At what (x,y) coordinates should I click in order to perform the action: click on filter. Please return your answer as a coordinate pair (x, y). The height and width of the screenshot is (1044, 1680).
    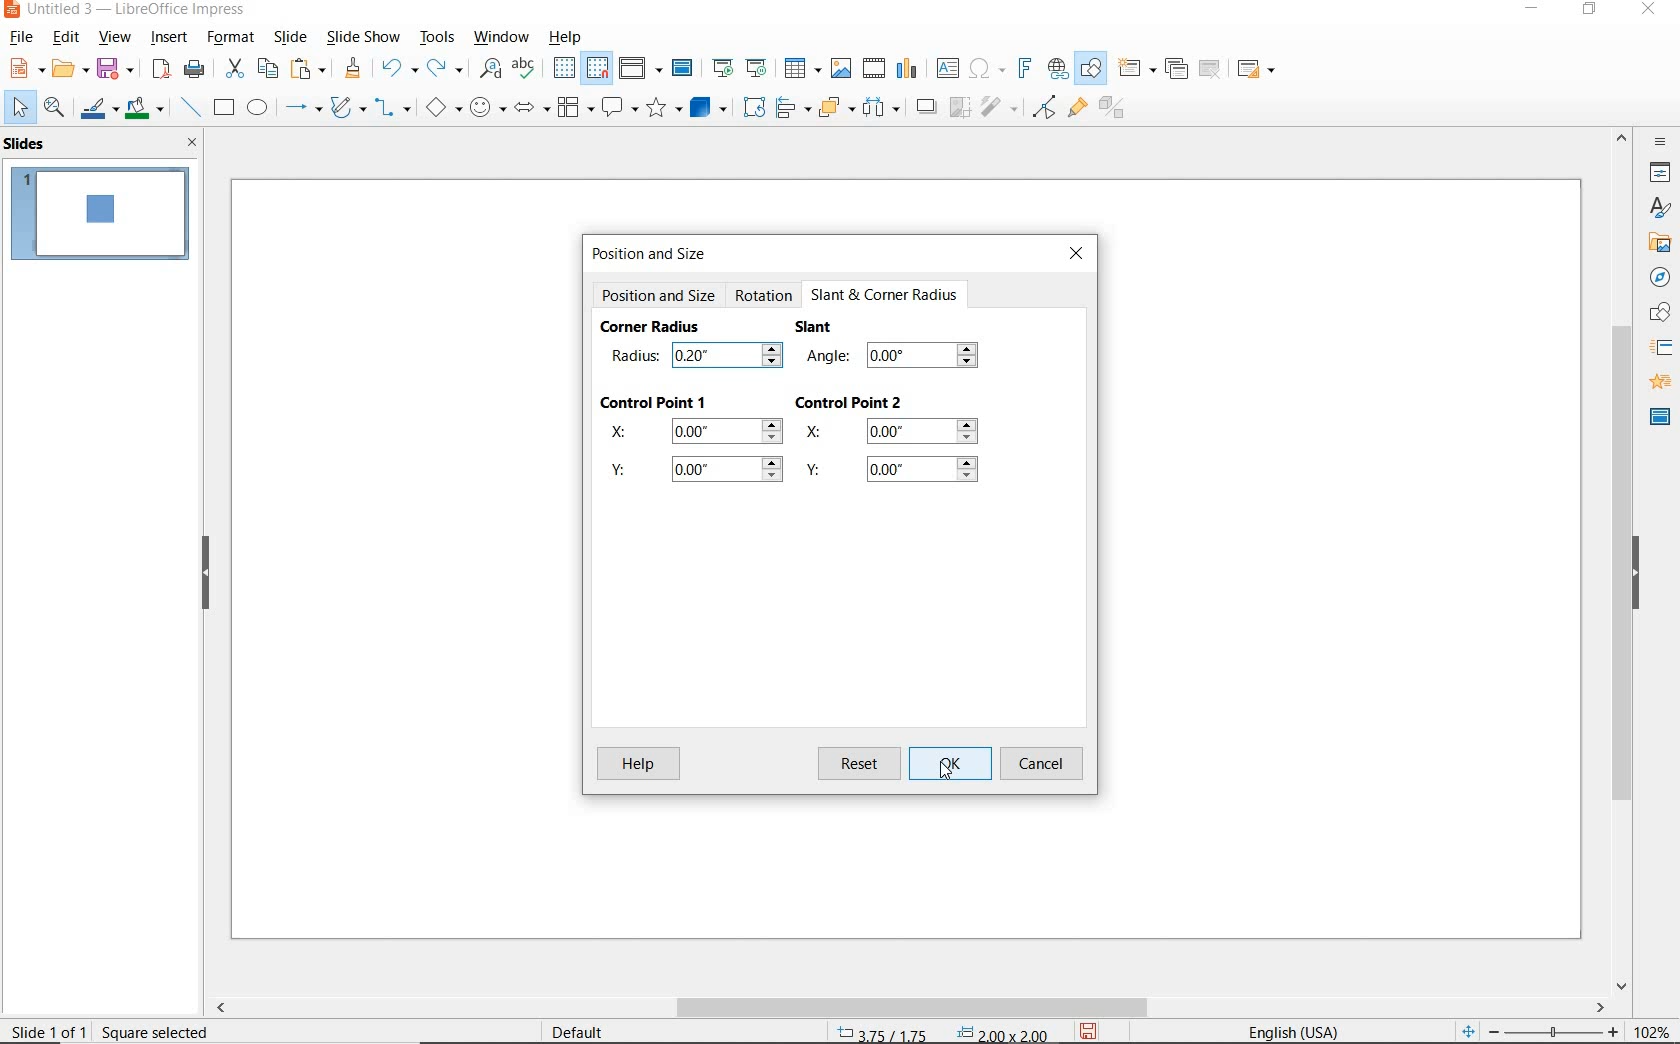
    Looking at the image, I should click on (1001, 110).